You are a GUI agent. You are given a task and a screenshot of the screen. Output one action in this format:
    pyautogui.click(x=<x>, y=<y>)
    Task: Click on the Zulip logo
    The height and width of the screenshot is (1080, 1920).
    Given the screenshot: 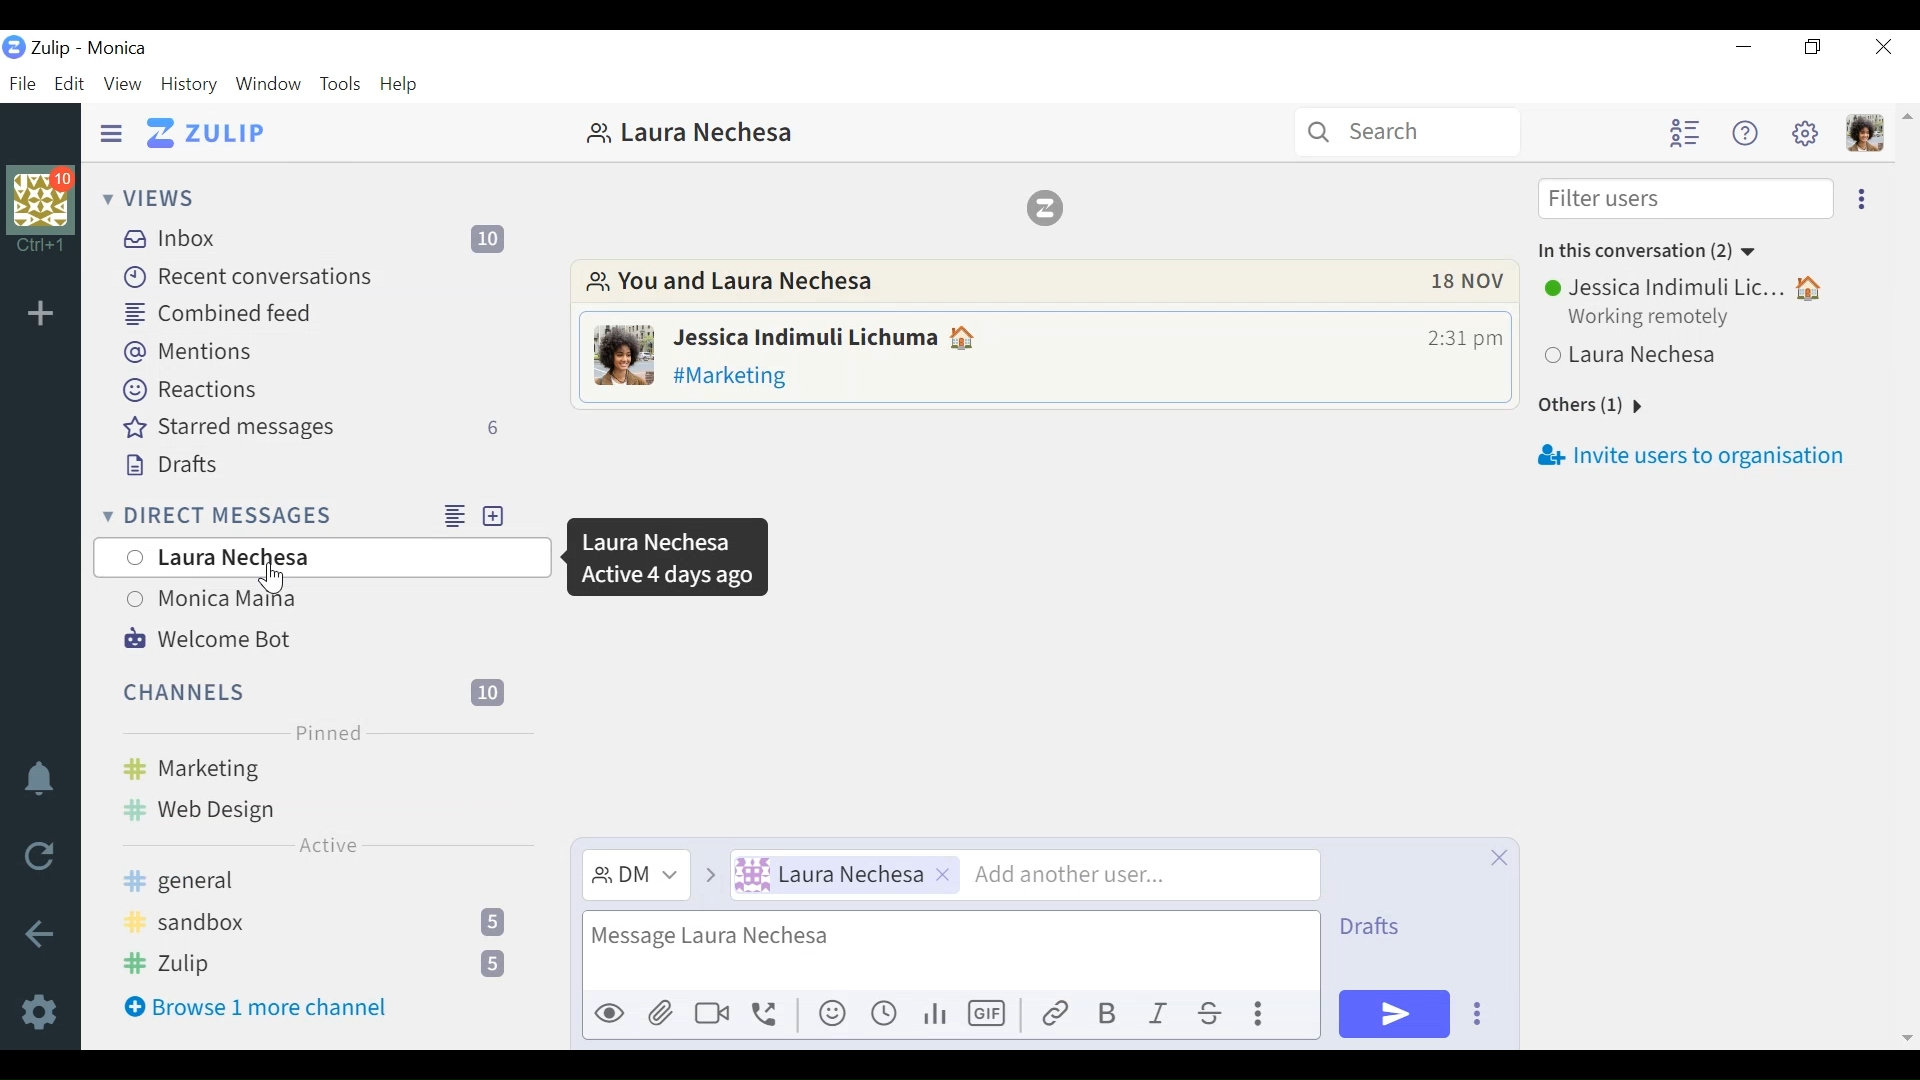 What is the action you would take?
    pyautogui.click(x=1040, y=209)
    